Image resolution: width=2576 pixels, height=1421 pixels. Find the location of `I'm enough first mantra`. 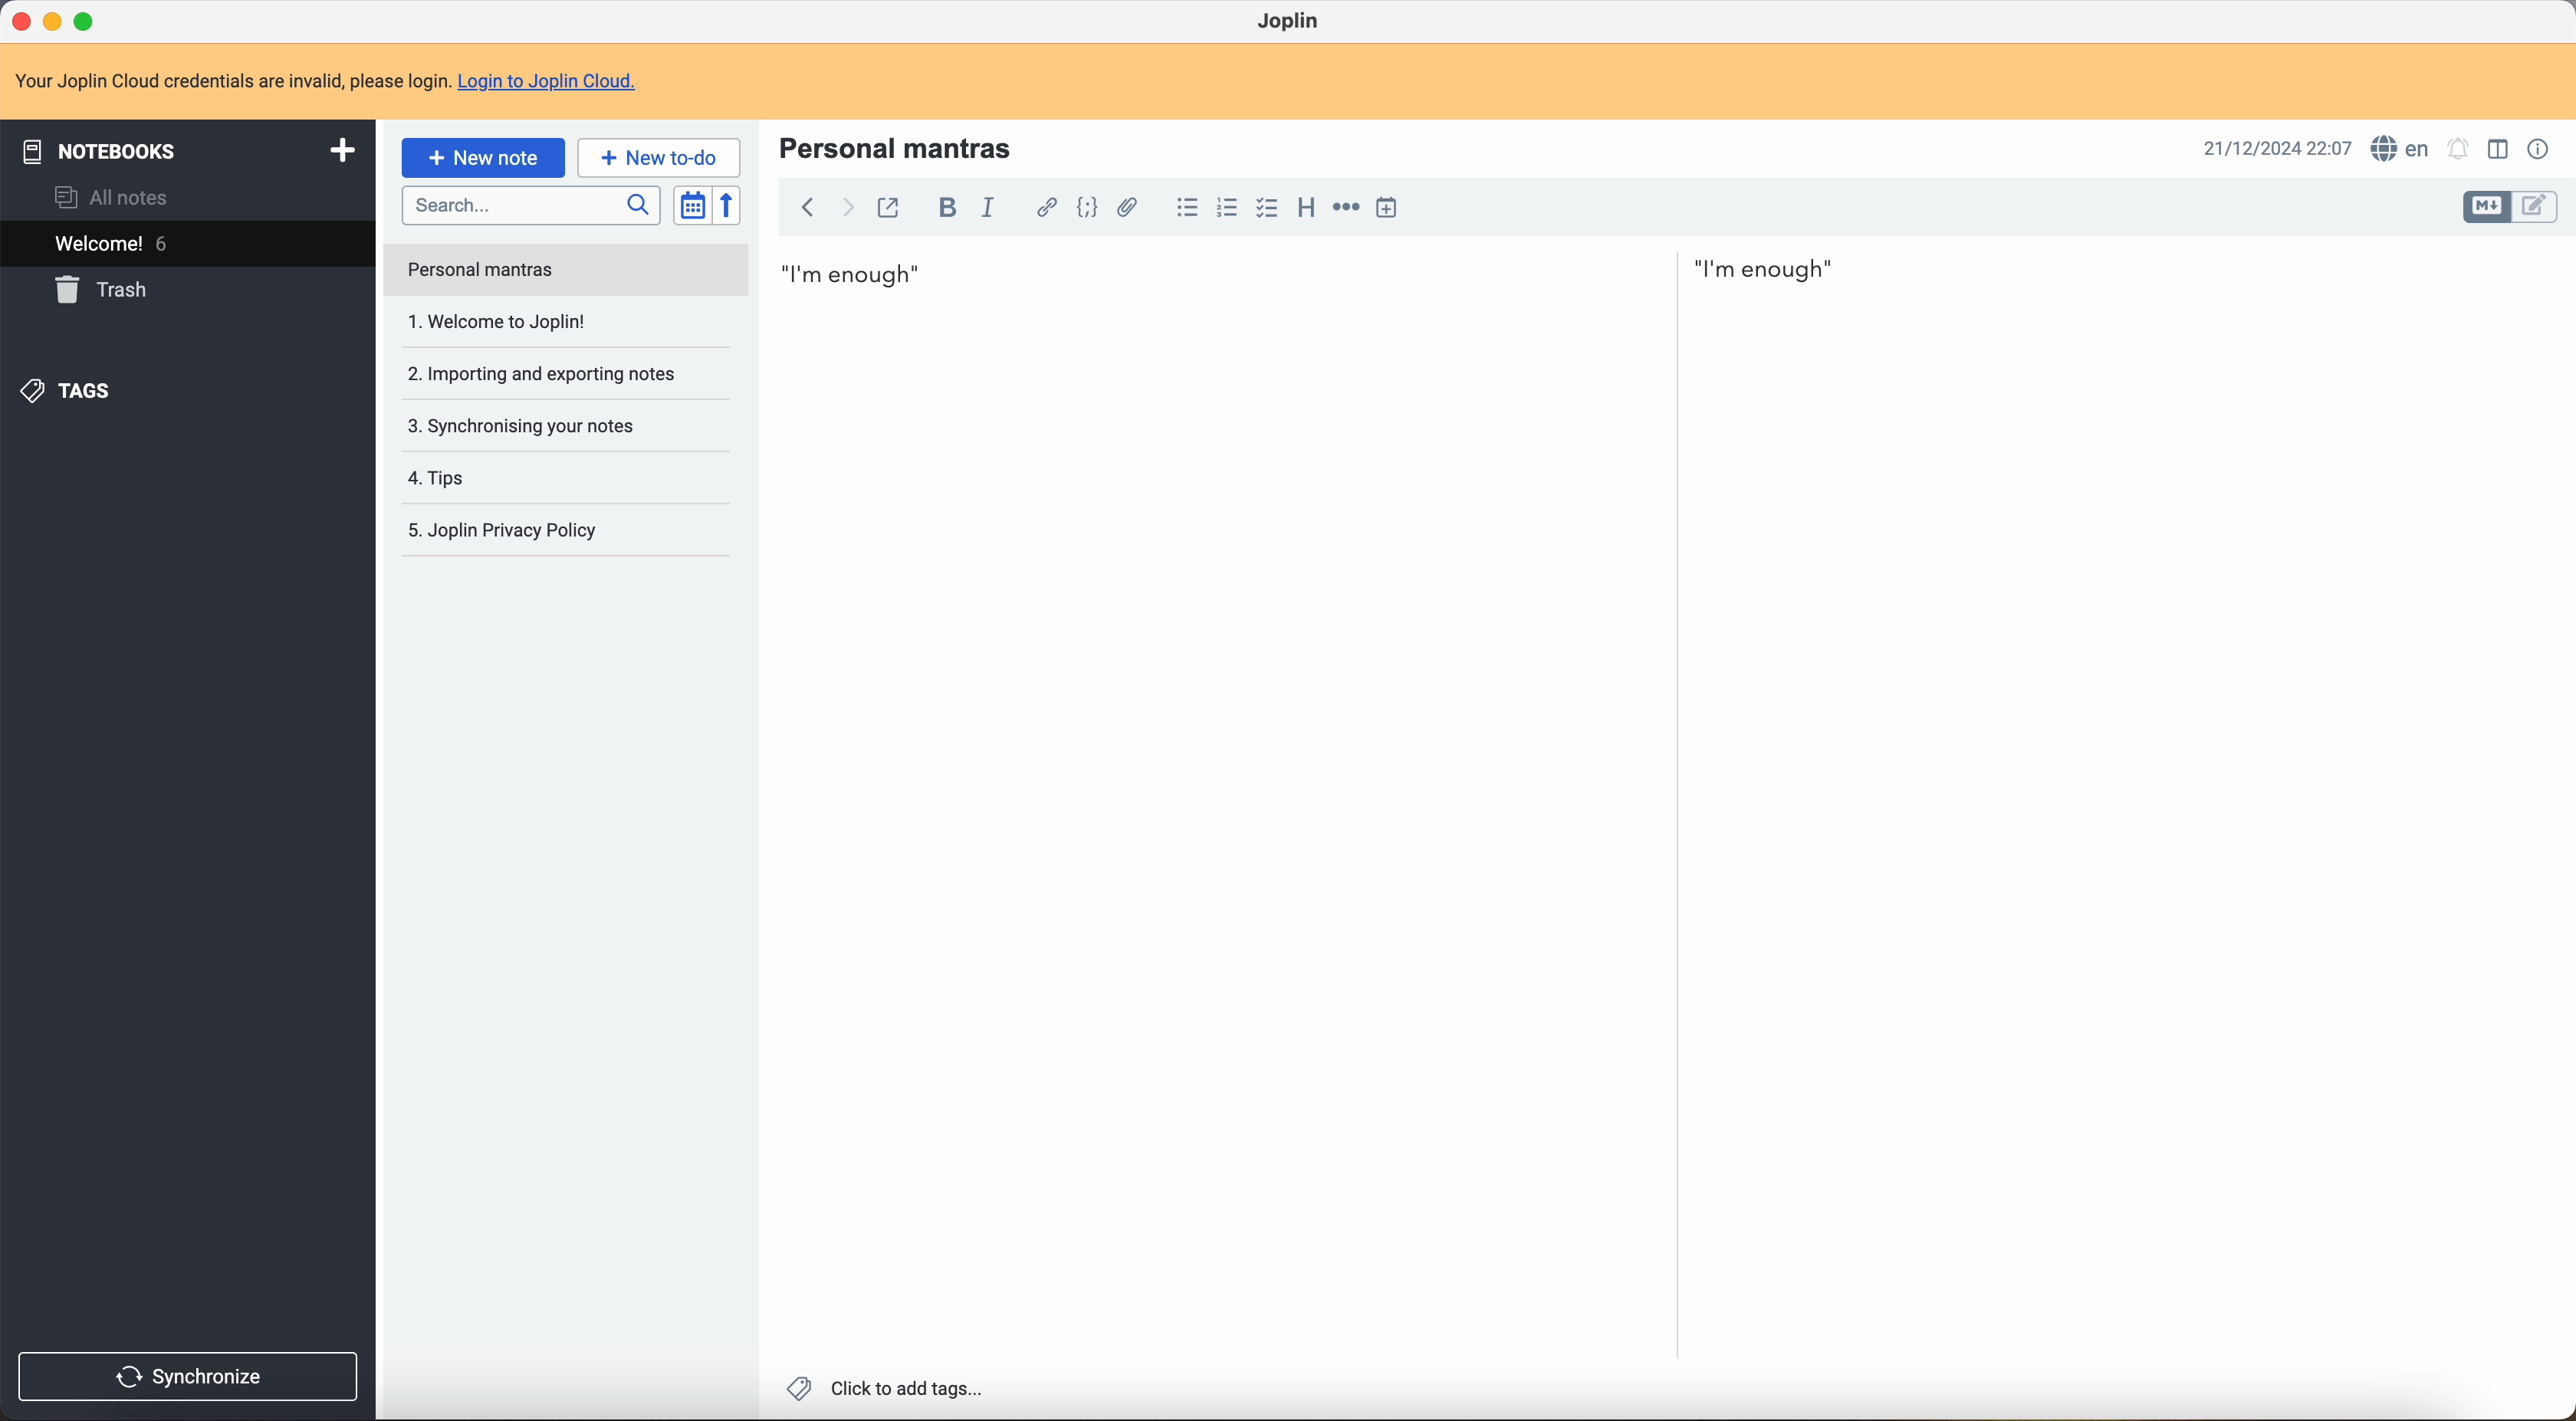

I'm enough first mantra is located at coordinates (1312, 274).